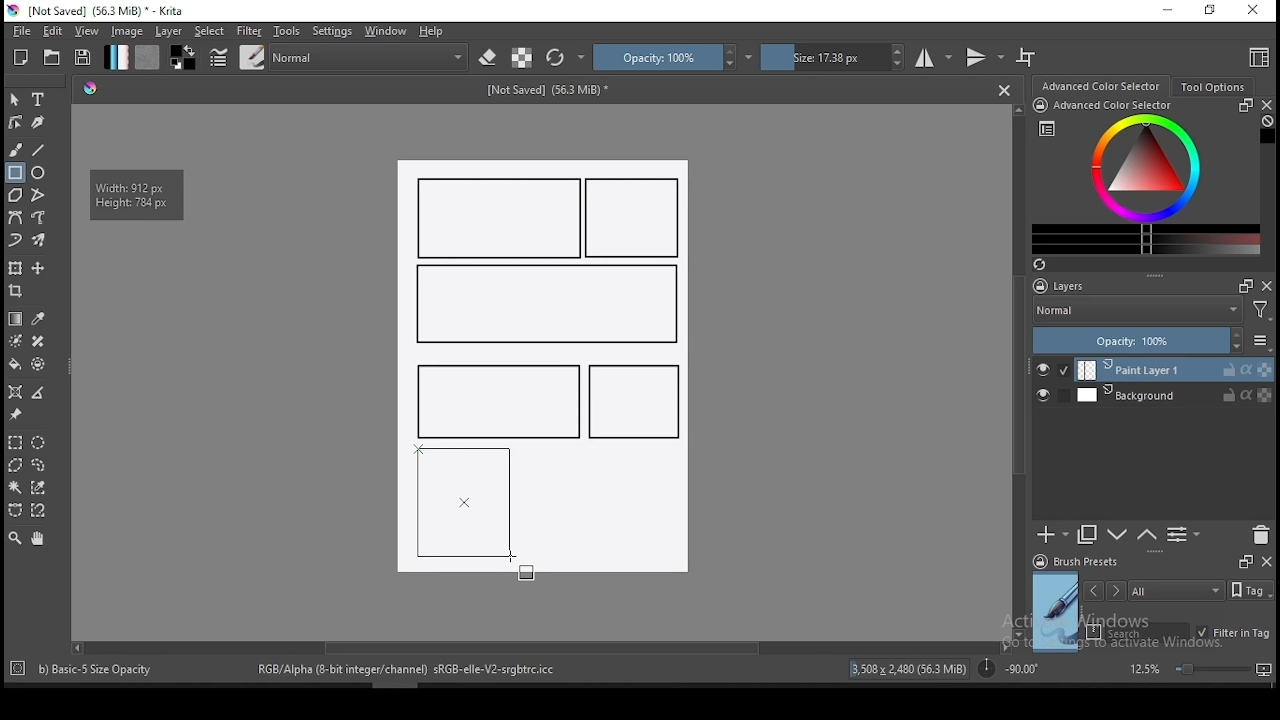  What do you see at coordinates (183, 57) in the screenshot?
I see `colors` at bounding box center [183, 57].